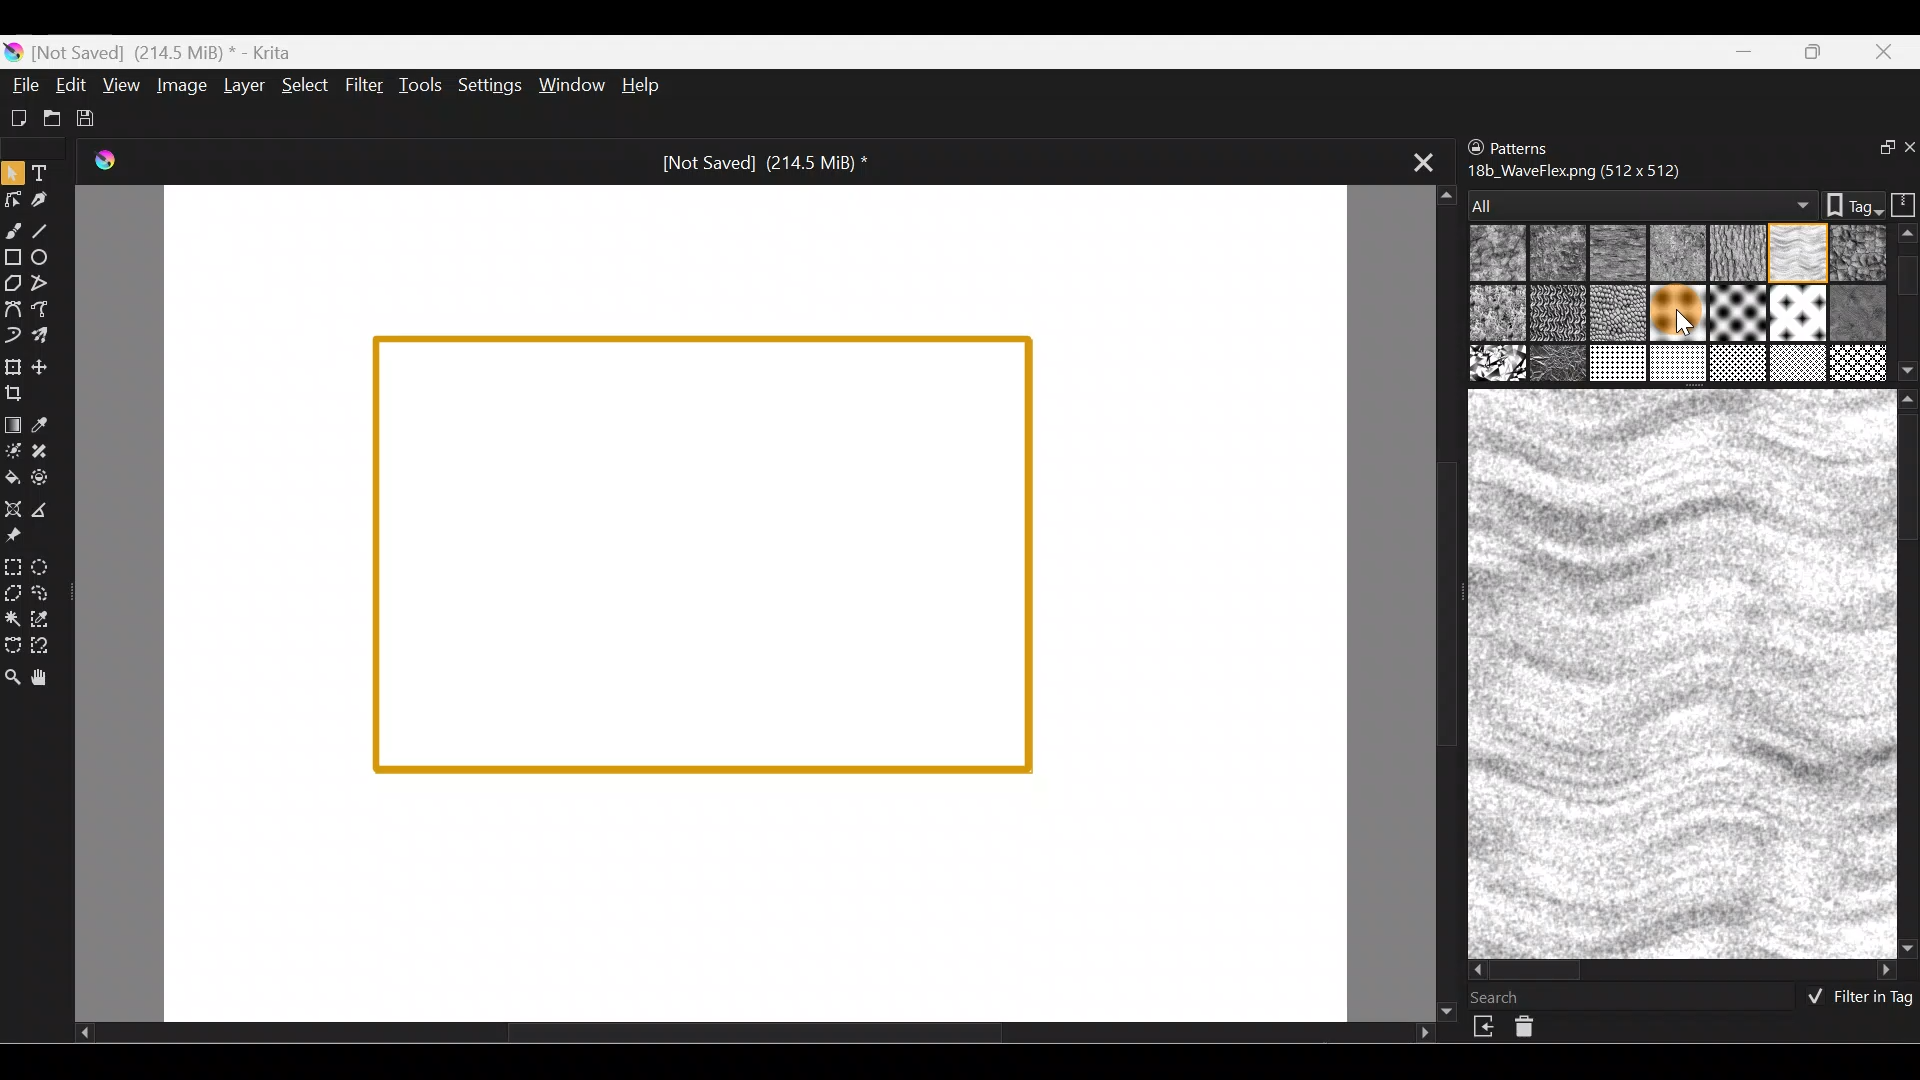 This screenshot has height=1080, width=1920. I want to click on Bezier curve selection tool, so click(14, 645).